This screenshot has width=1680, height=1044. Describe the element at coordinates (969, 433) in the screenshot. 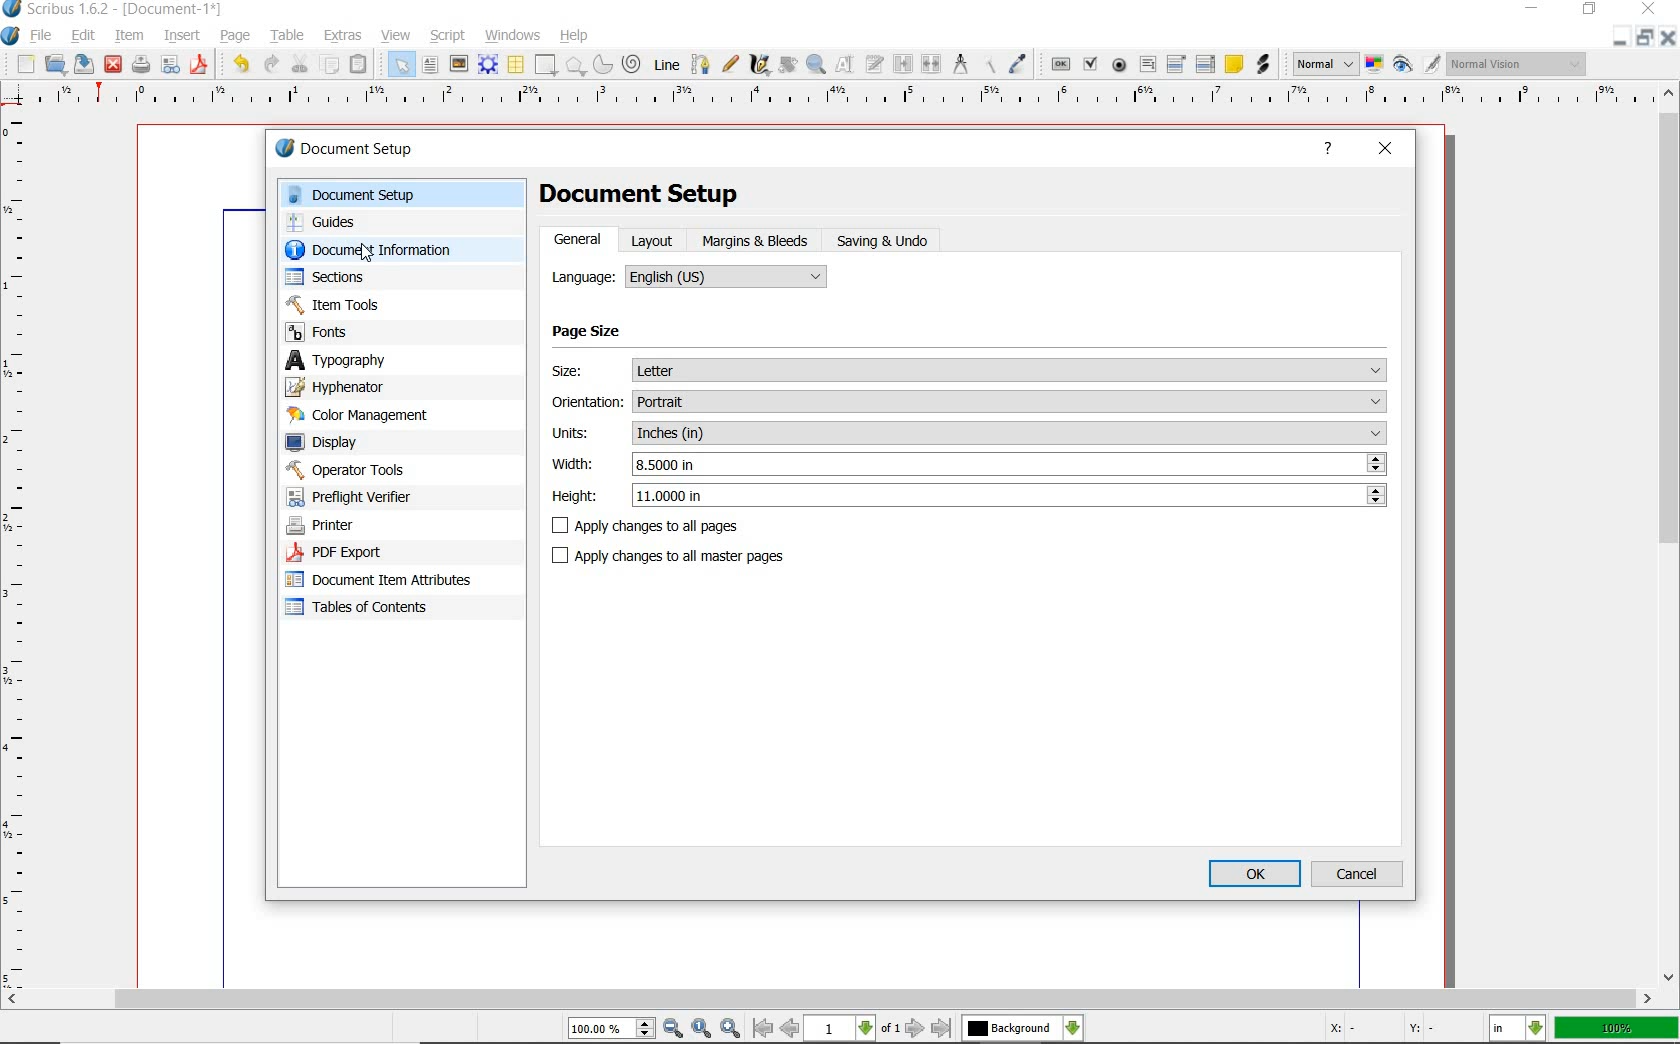

I see `units` at that location.